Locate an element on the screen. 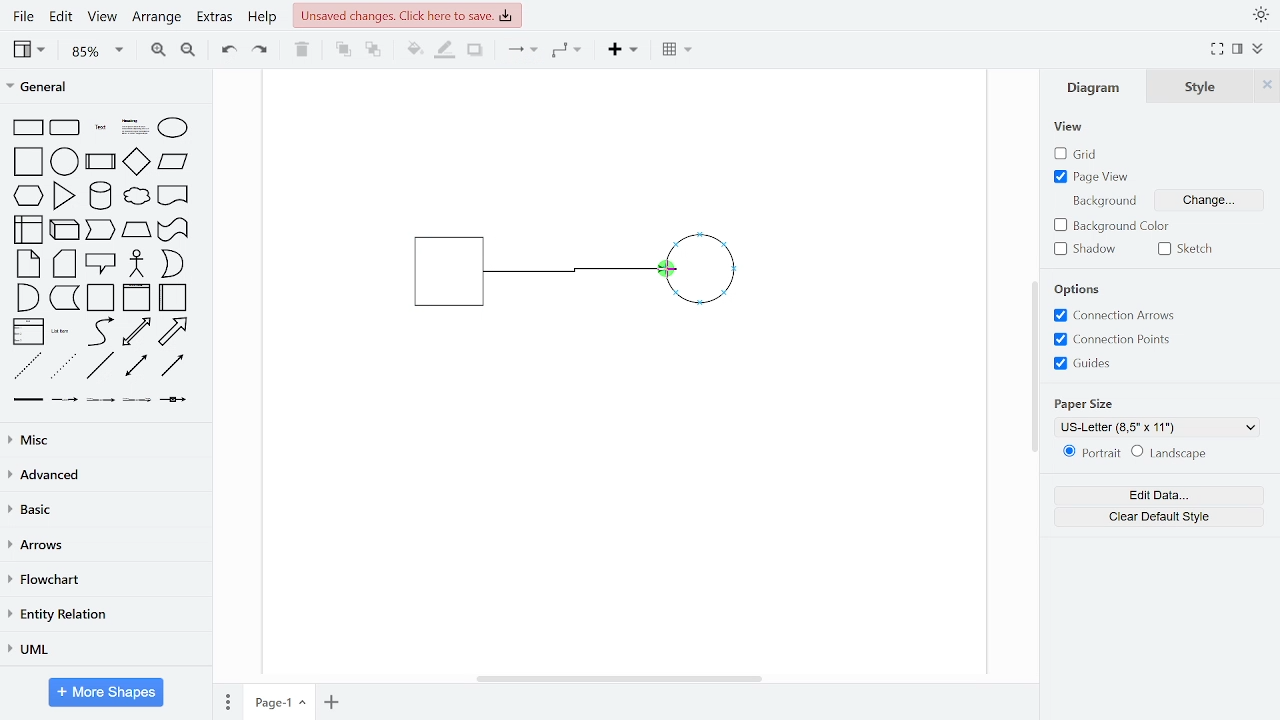 The height and width of the screenshot is (720, 1280). change background is located at coordinates (1206, 203).